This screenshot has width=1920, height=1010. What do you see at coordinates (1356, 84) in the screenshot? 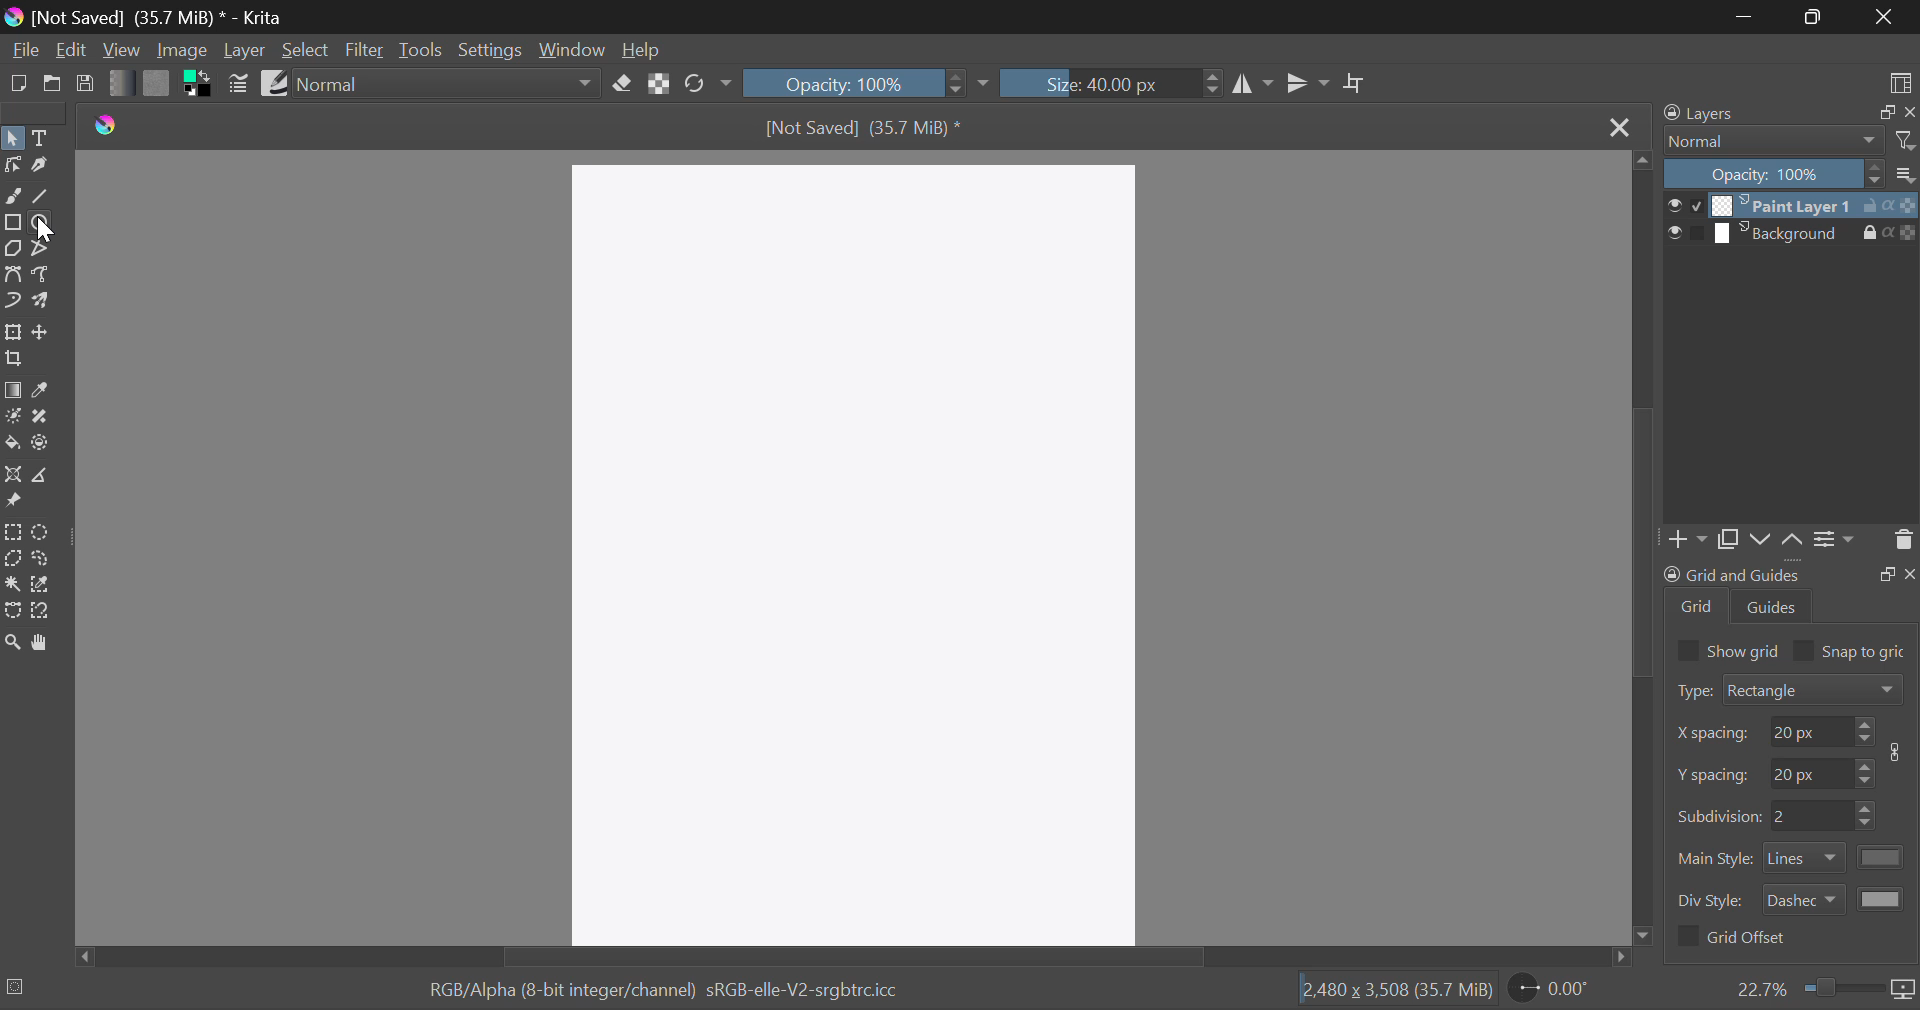
I see `Crop` at bounding box center [1356, 84].